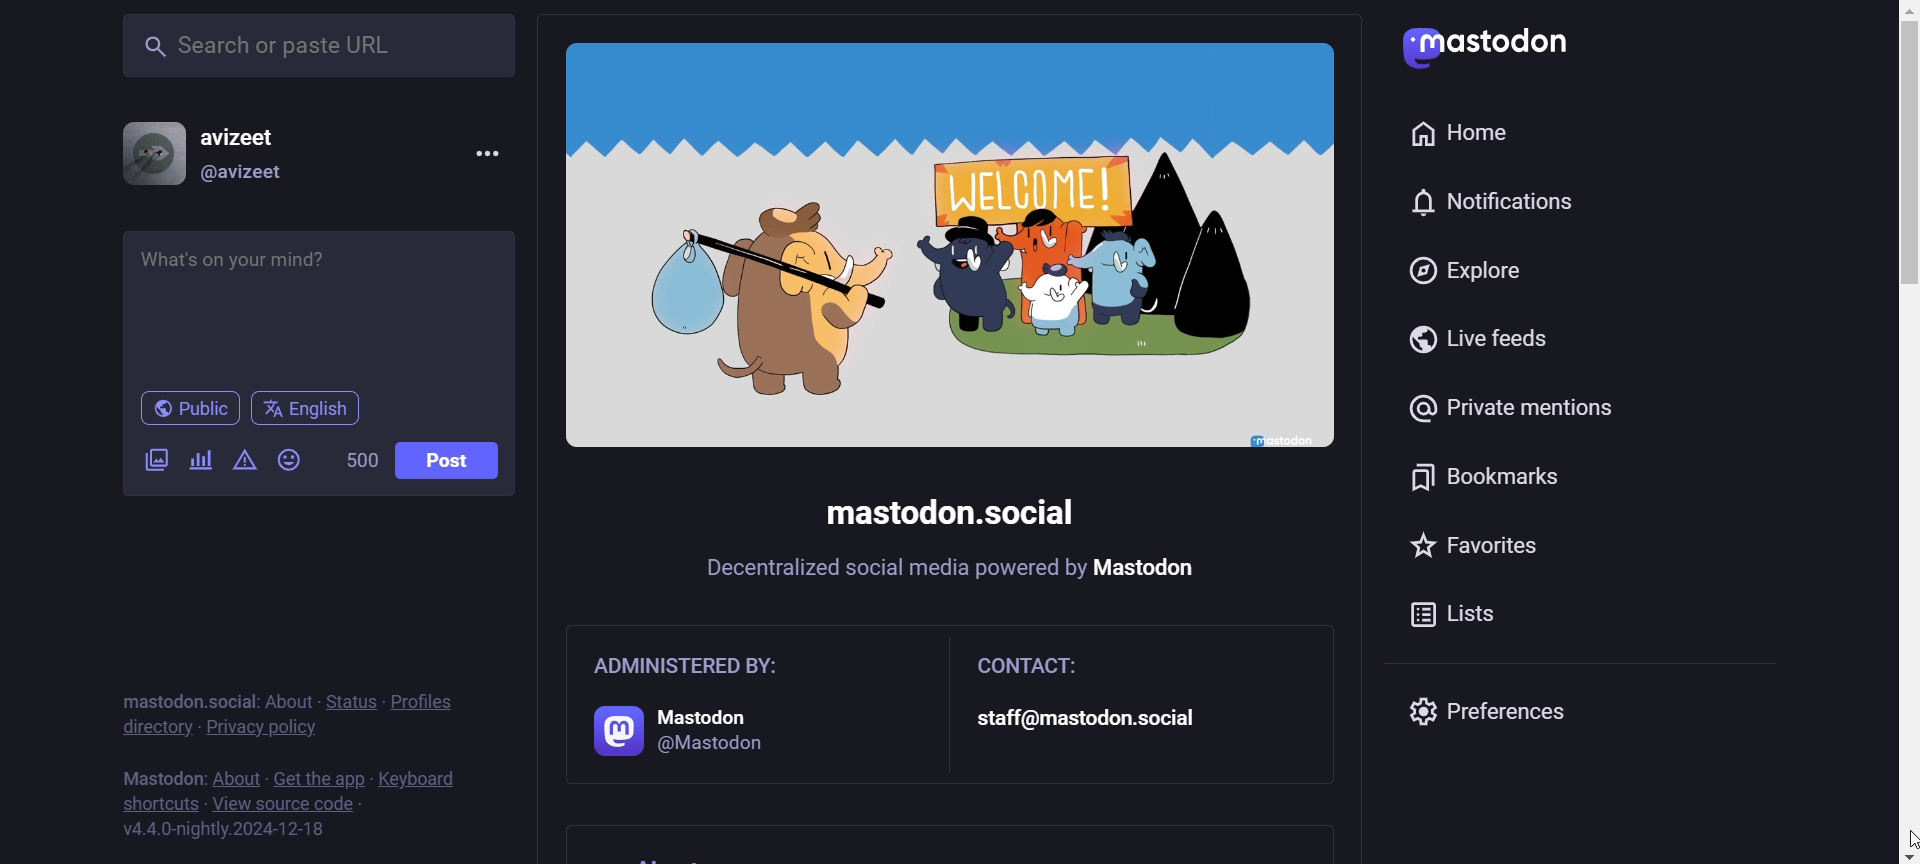  I want to click on version, so click(225, 831).